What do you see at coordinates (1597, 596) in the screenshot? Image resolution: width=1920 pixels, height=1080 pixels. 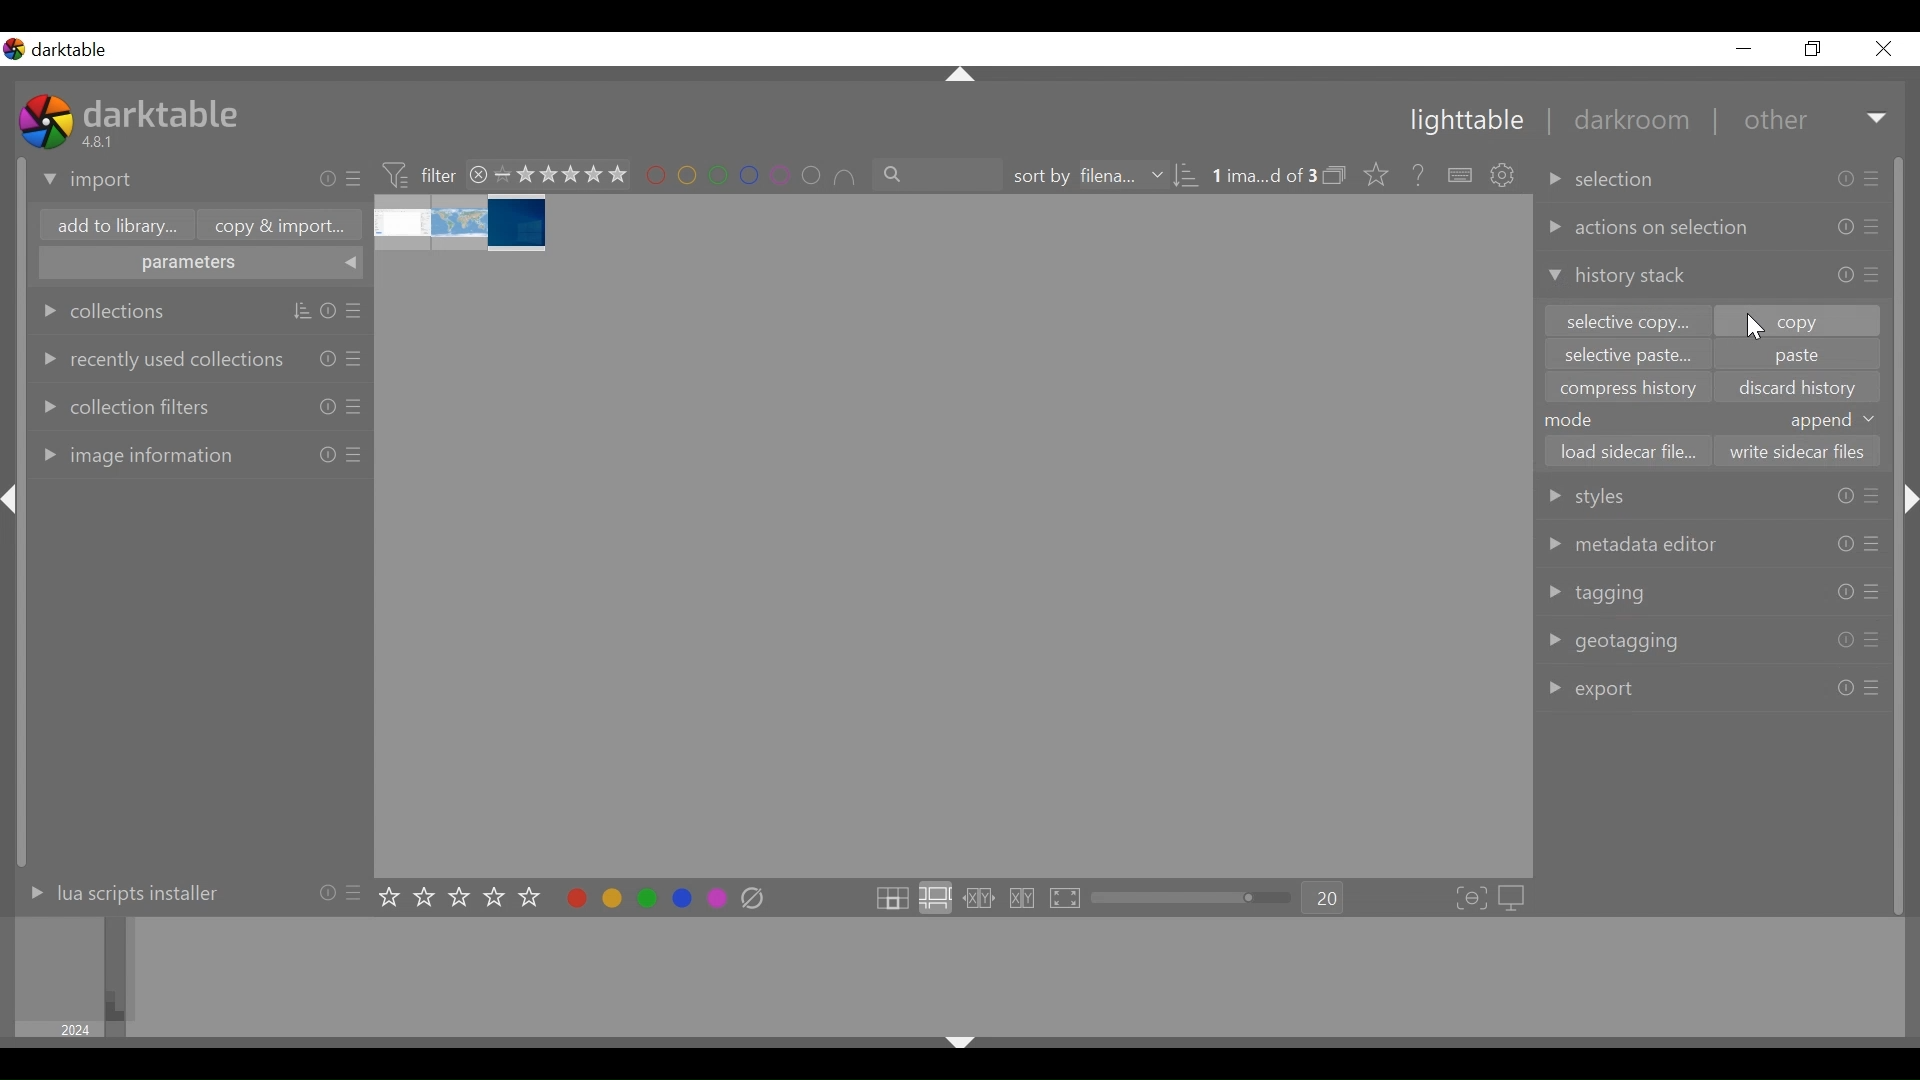 I see `tagging` at bounding box center [1597, 596].